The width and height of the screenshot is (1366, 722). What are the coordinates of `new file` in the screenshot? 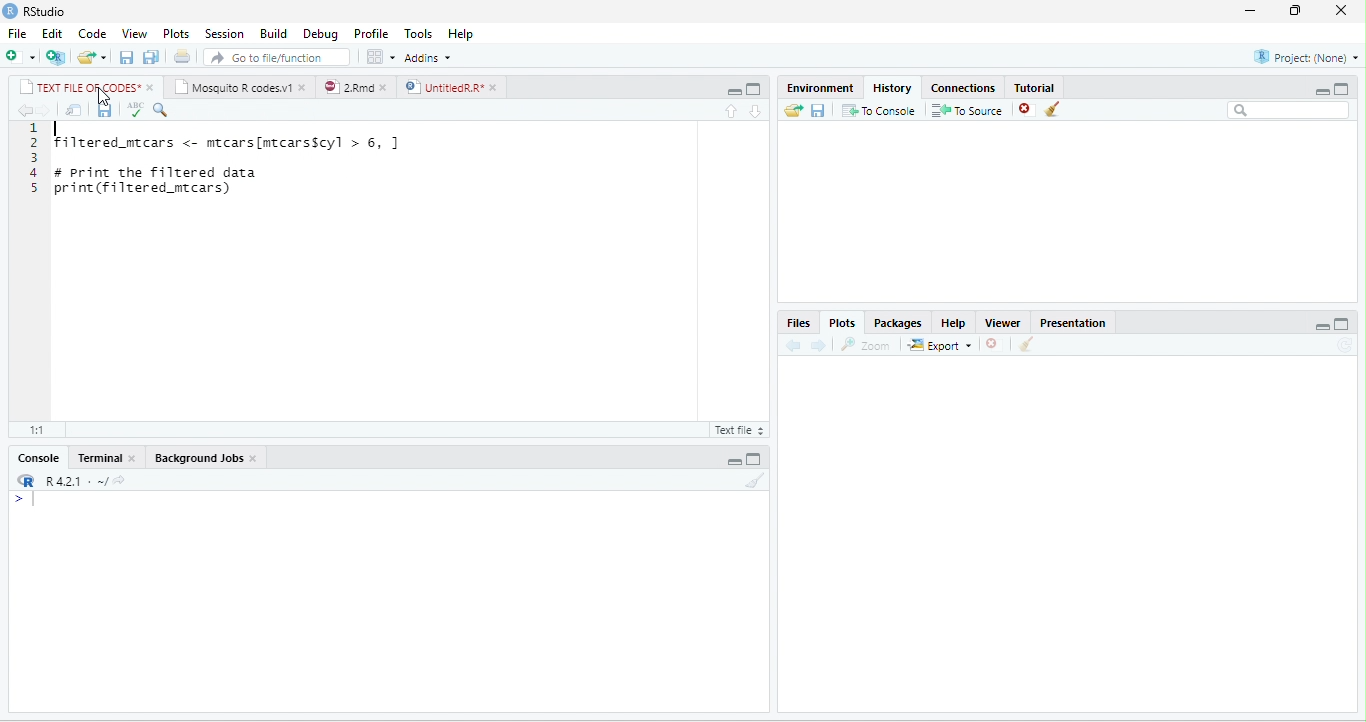 It's located at (21, 56).